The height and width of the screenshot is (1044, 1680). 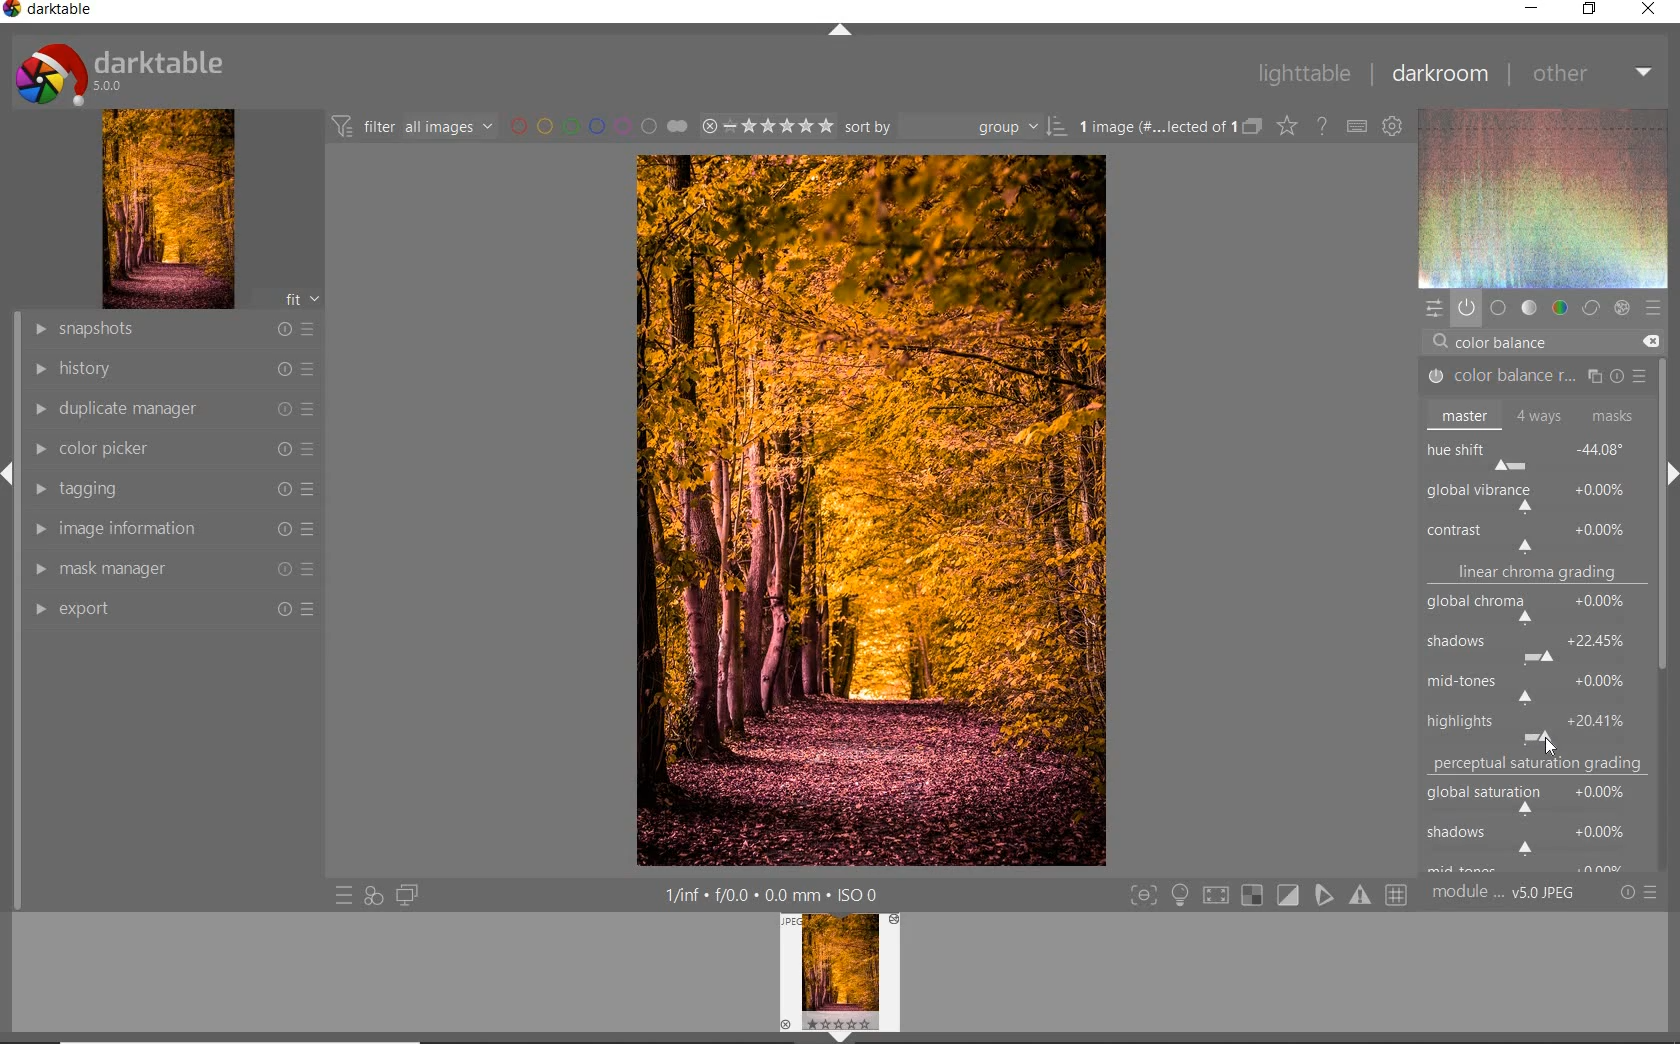 What do you see at coordinates (1542, 198) in the screenshot?
I see `wave form` at bounding box center [1542, 198].